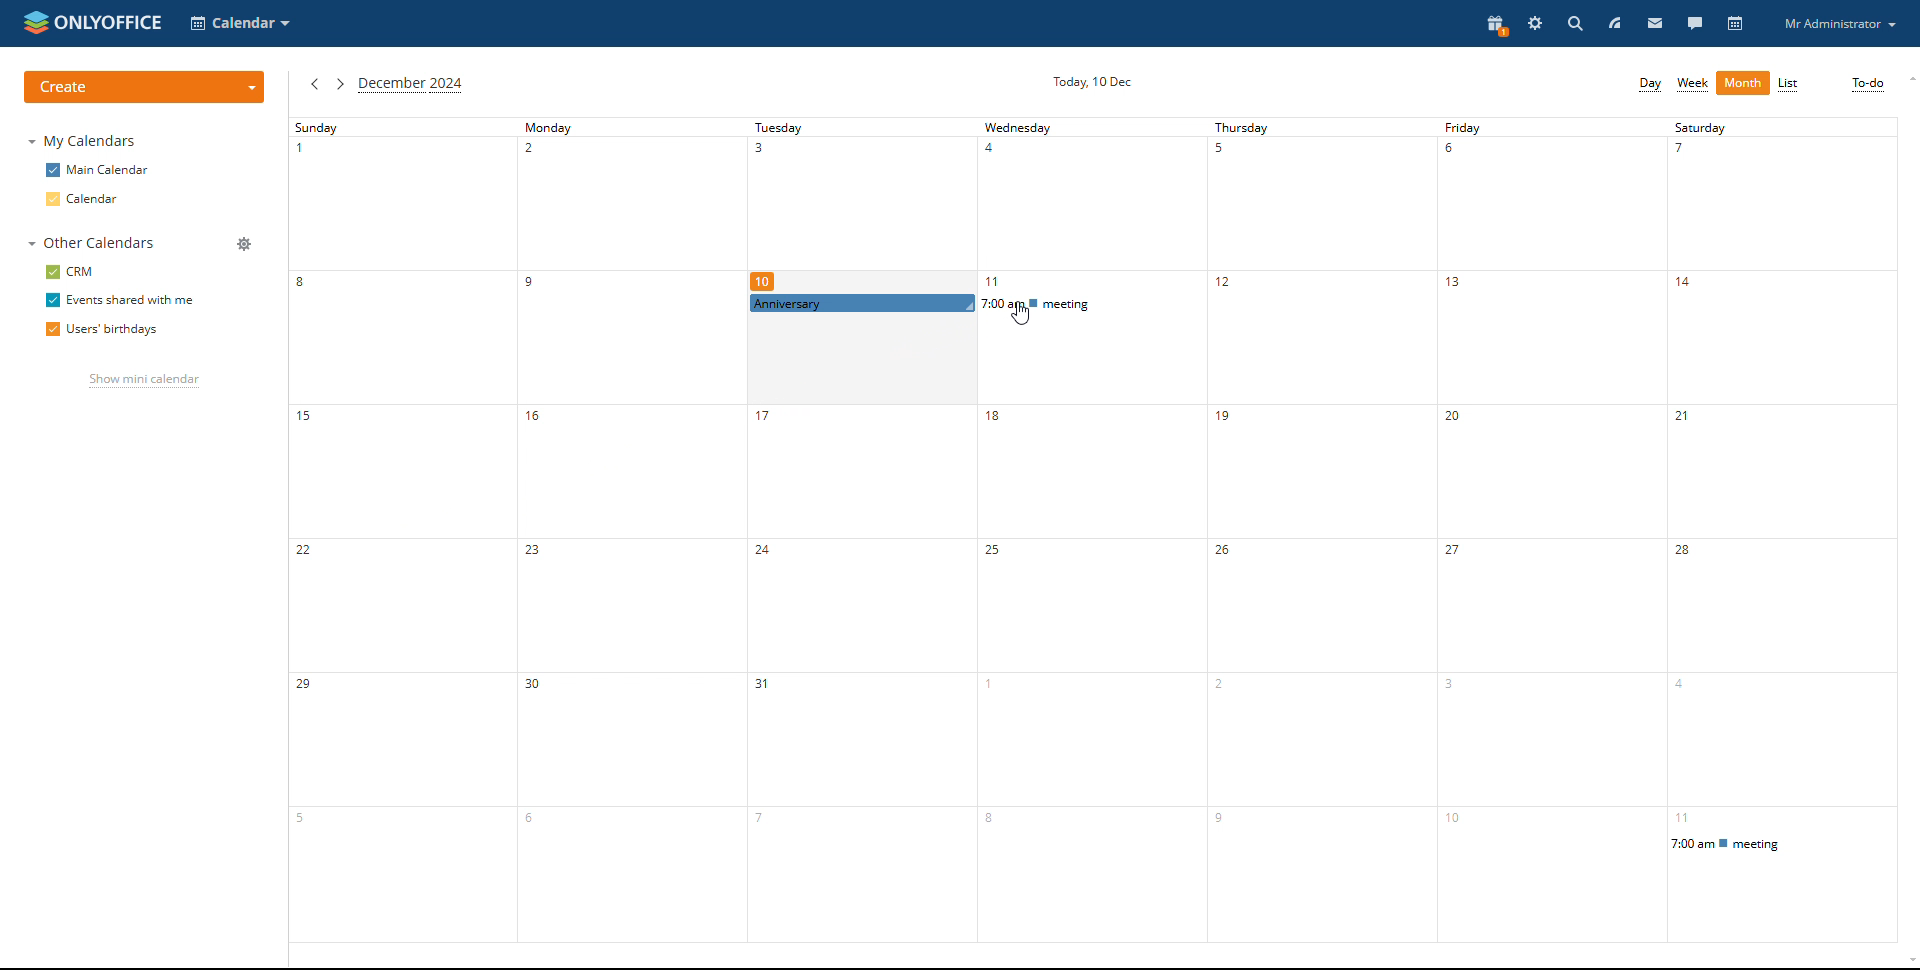 This screenshot has height=970, width=1920. I want to click on manage, so click(245, 243).